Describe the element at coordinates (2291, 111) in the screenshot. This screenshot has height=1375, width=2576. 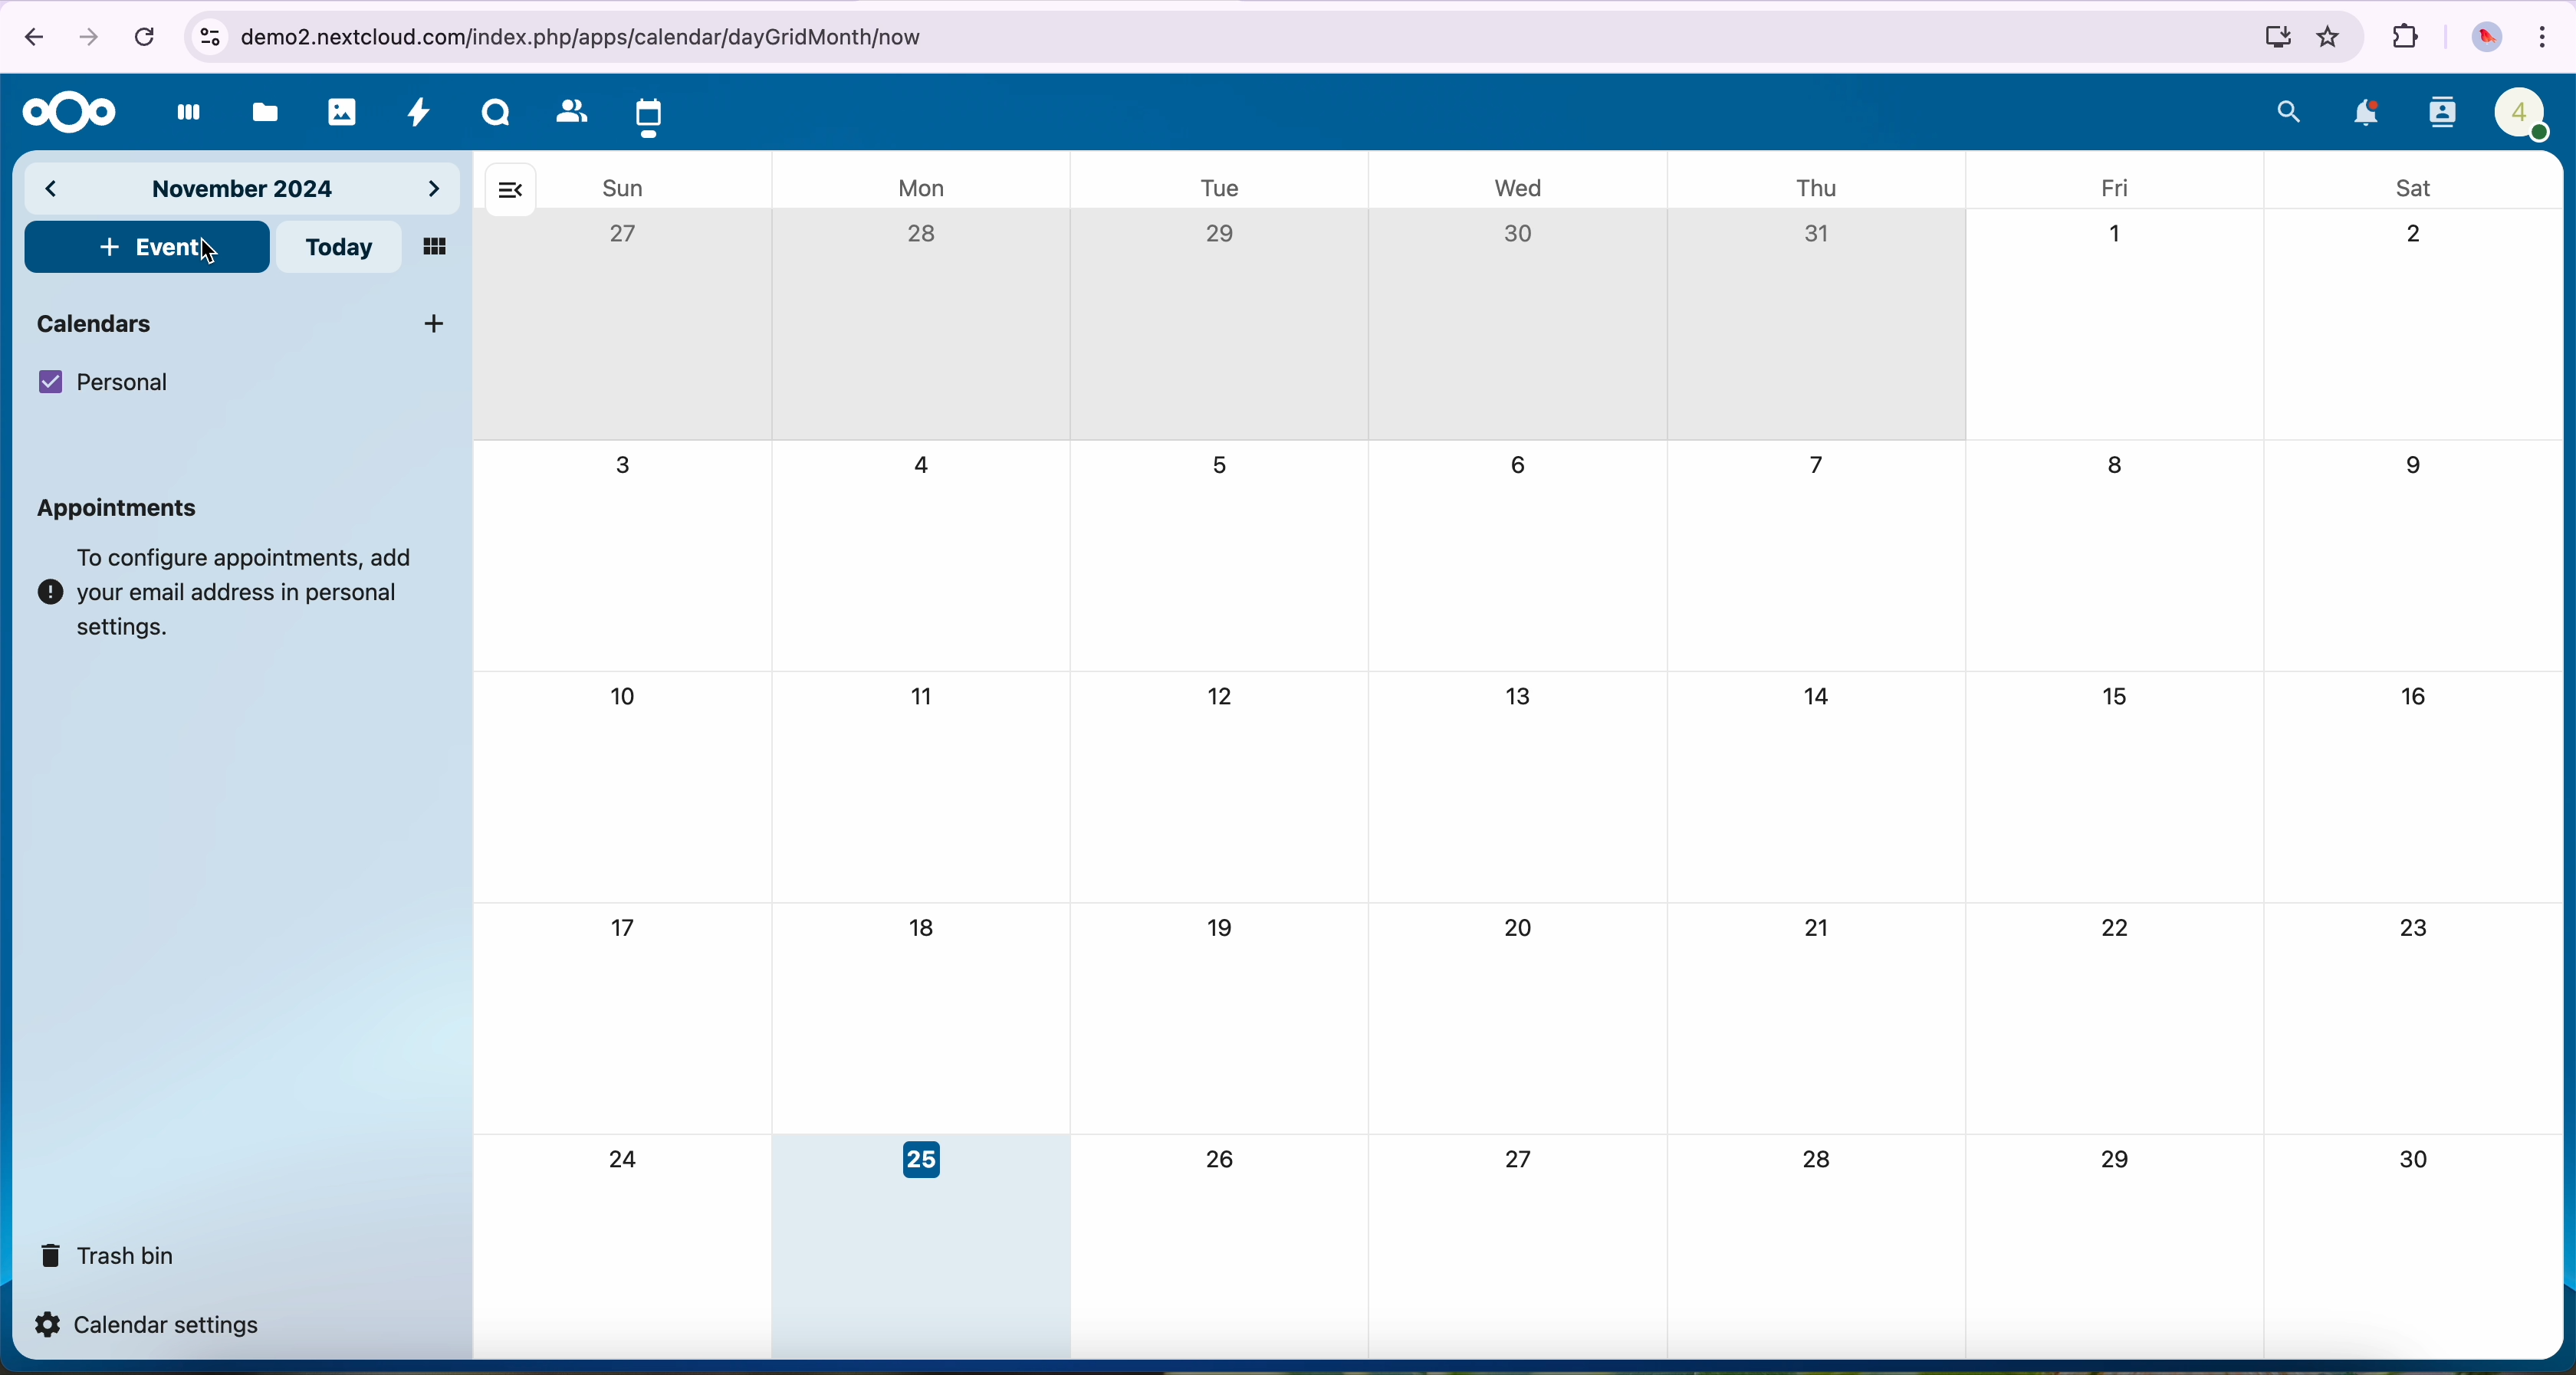
I see `search` at that location.